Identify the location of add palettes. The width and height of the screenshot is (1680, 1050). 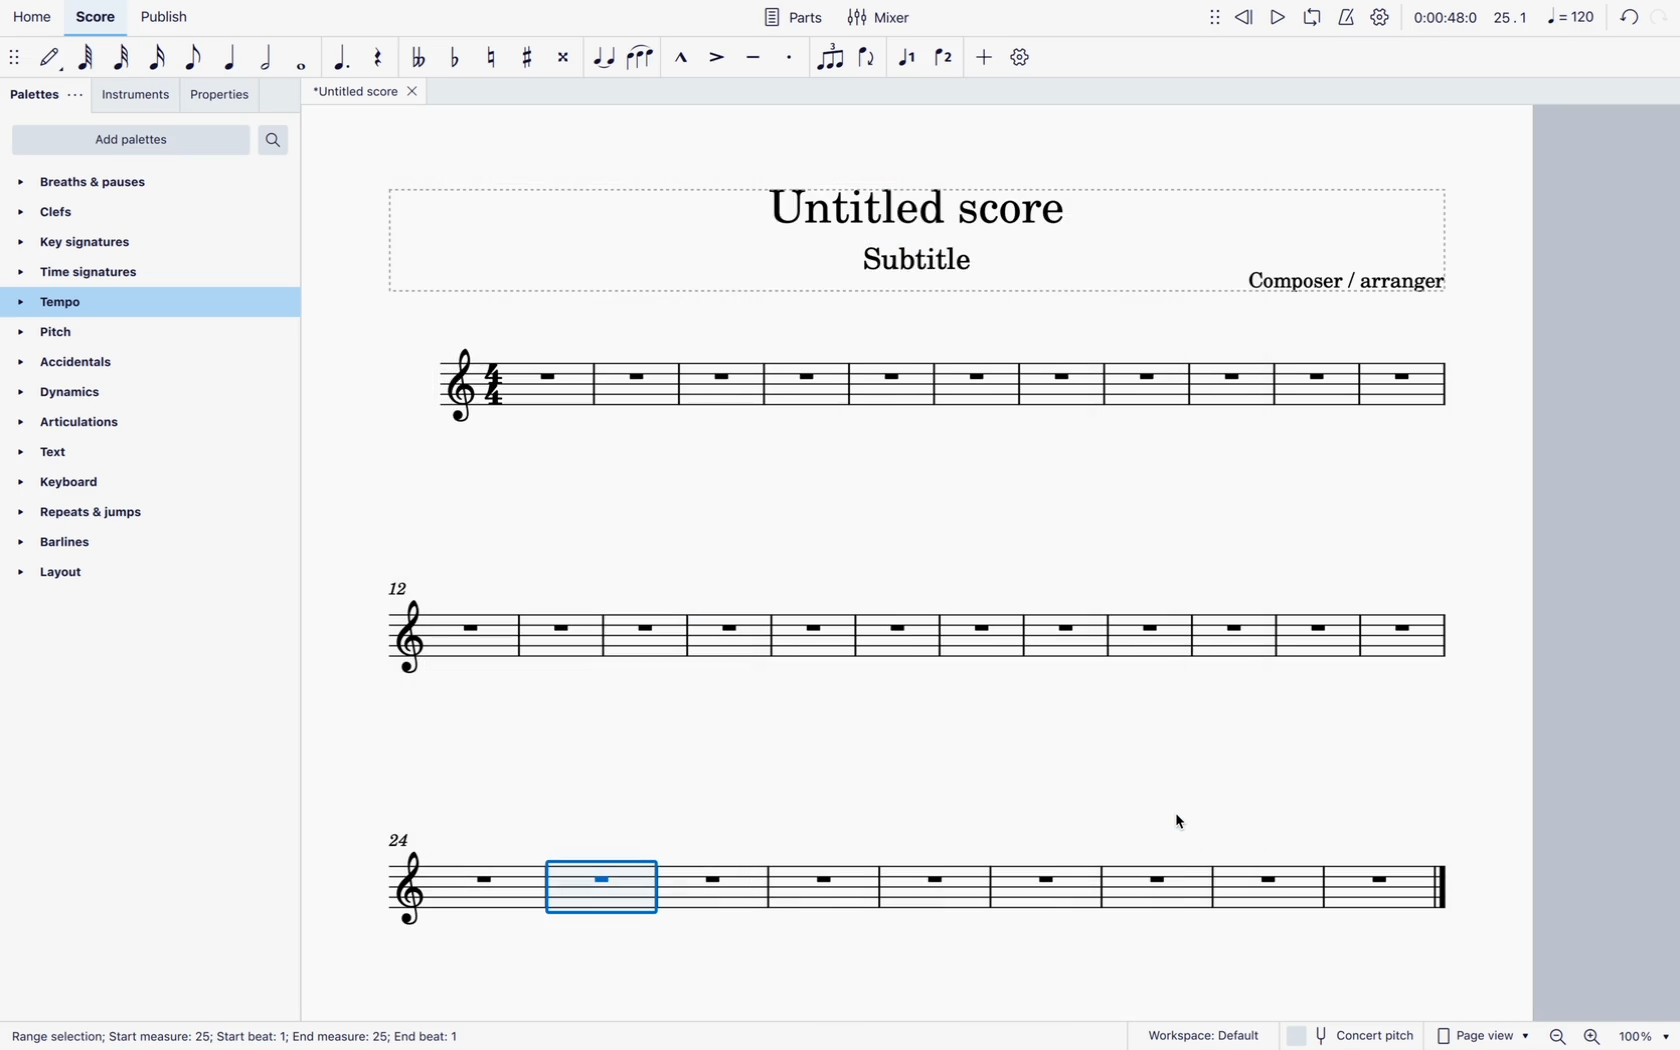
(131, 141).